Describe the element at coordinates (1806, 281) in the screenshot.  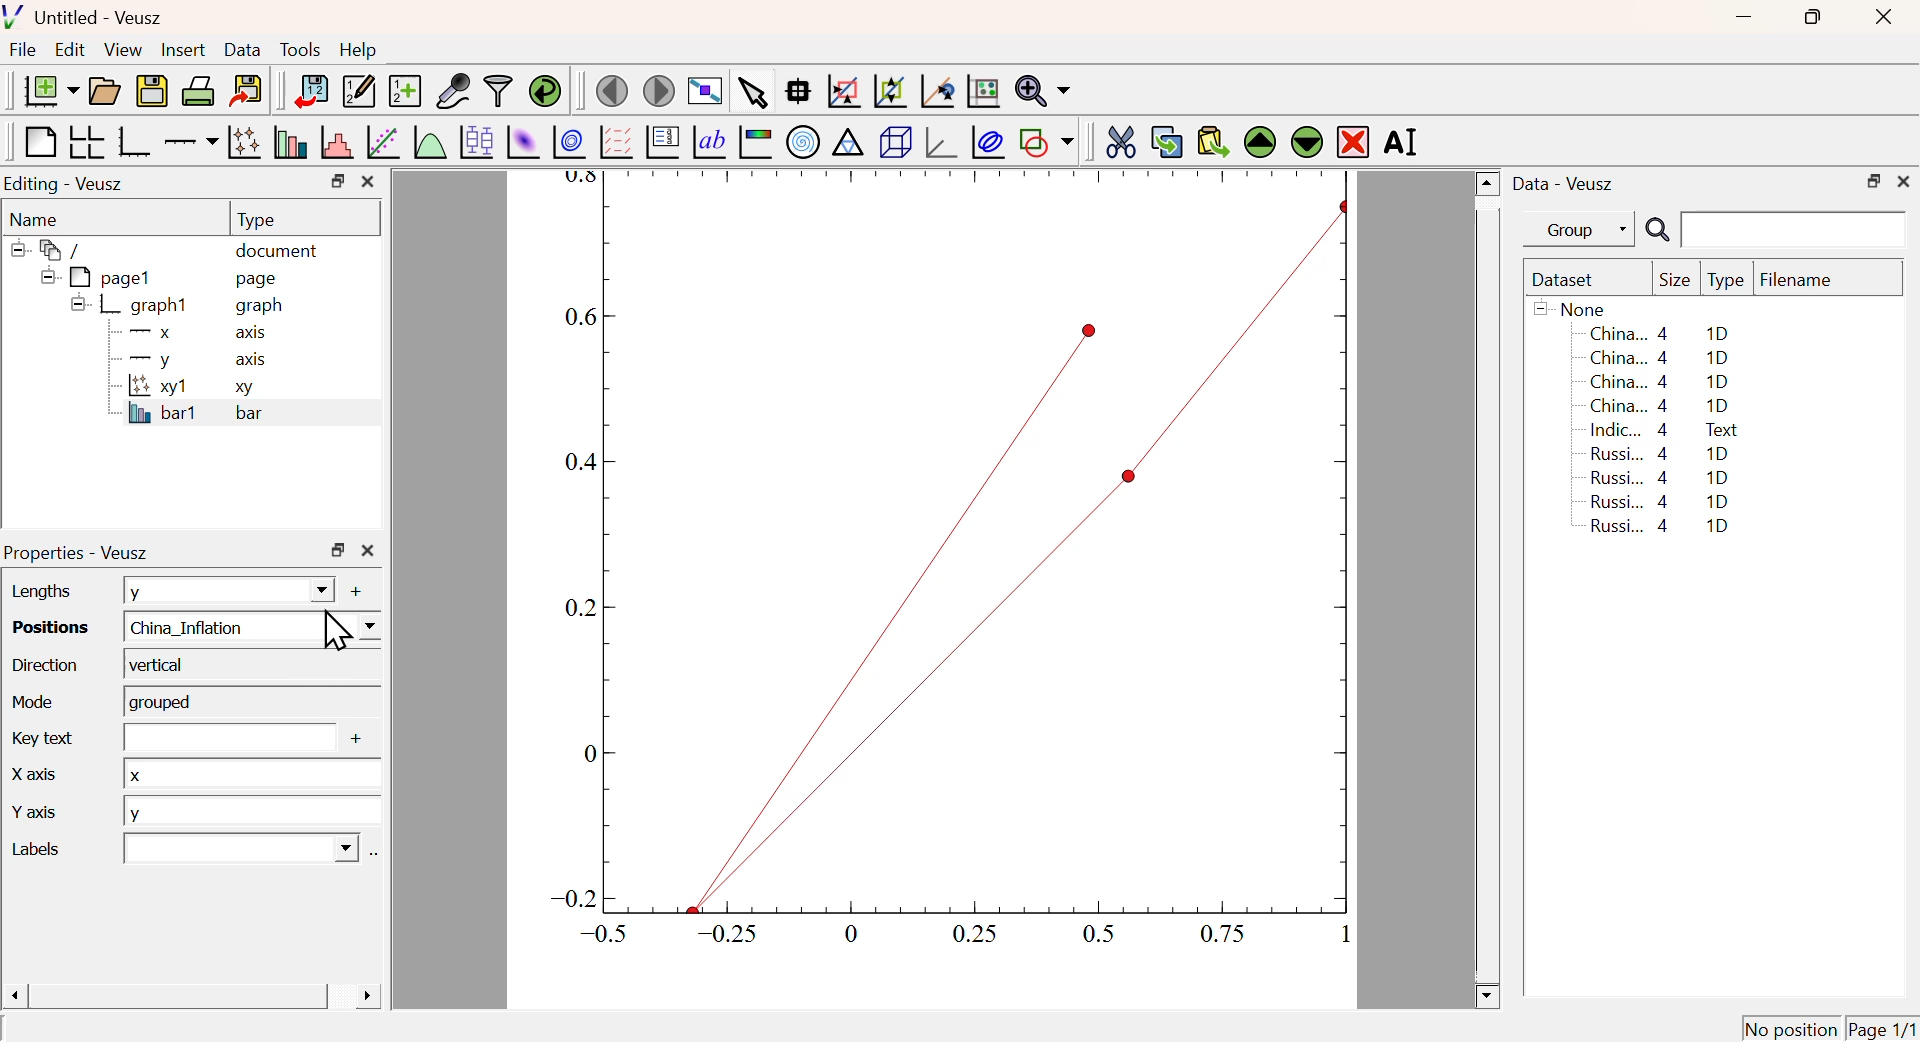
I see `Filename` at that location.